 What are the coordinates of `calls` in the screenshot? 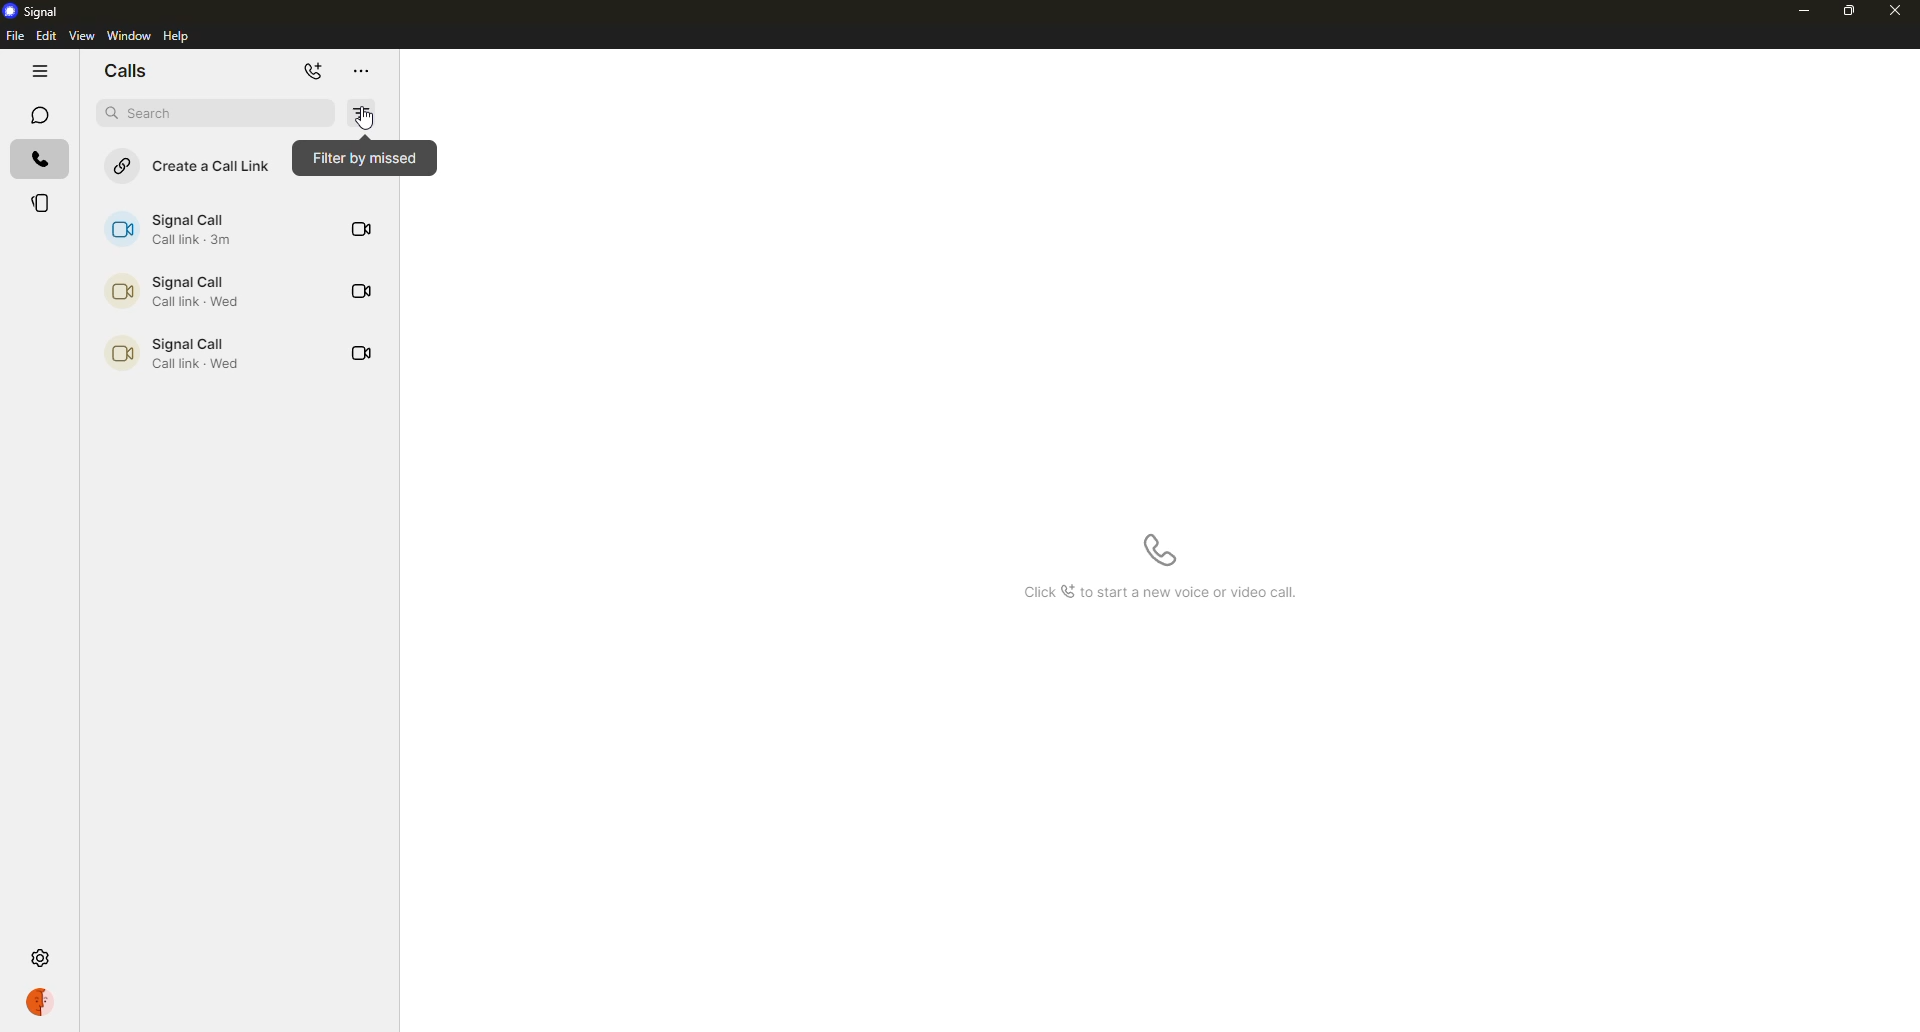 It's located at (132, 72).